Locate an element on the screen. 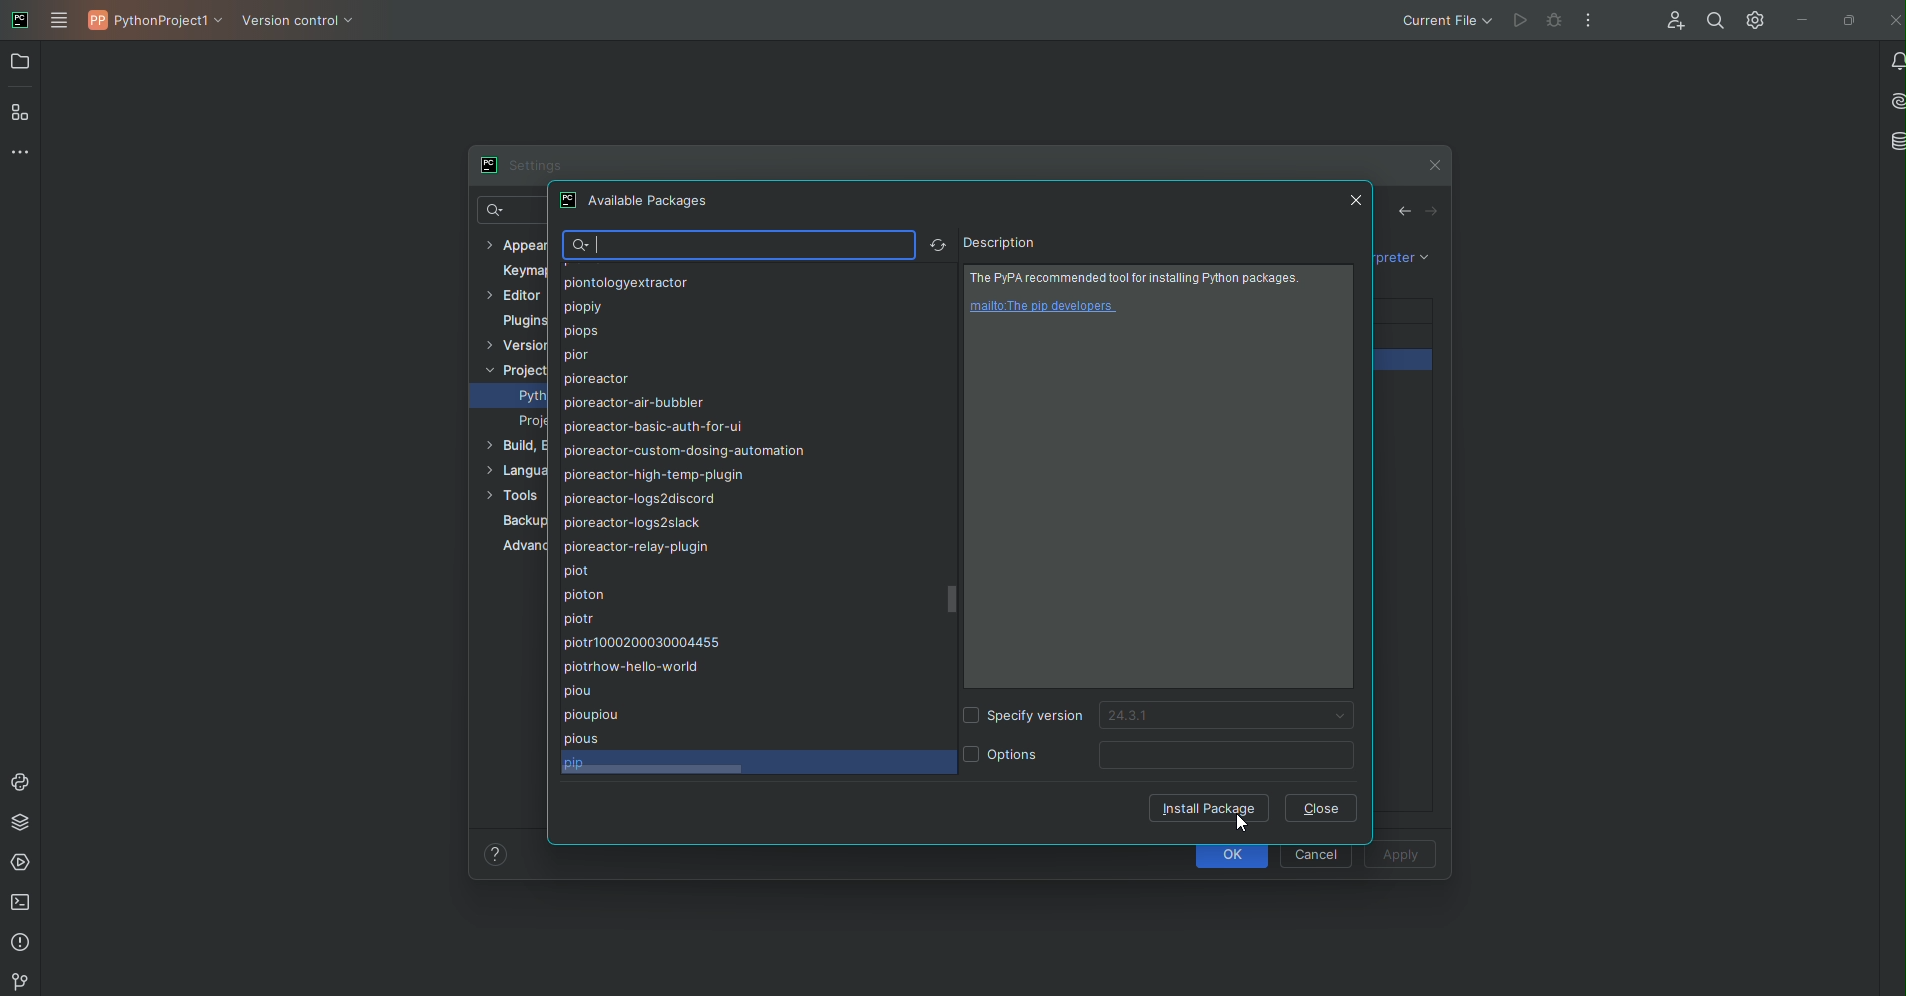 This screenshot has width=1906, height=996. Version Control is located at coordinates (516, 343).